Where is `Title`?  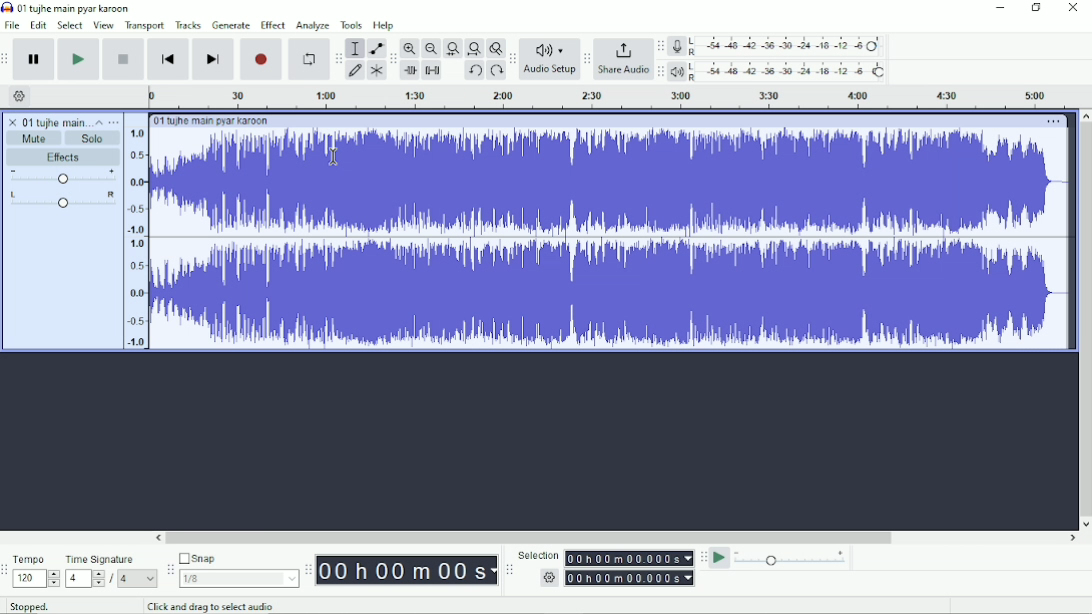 Title is located at coordinates (67, 8).